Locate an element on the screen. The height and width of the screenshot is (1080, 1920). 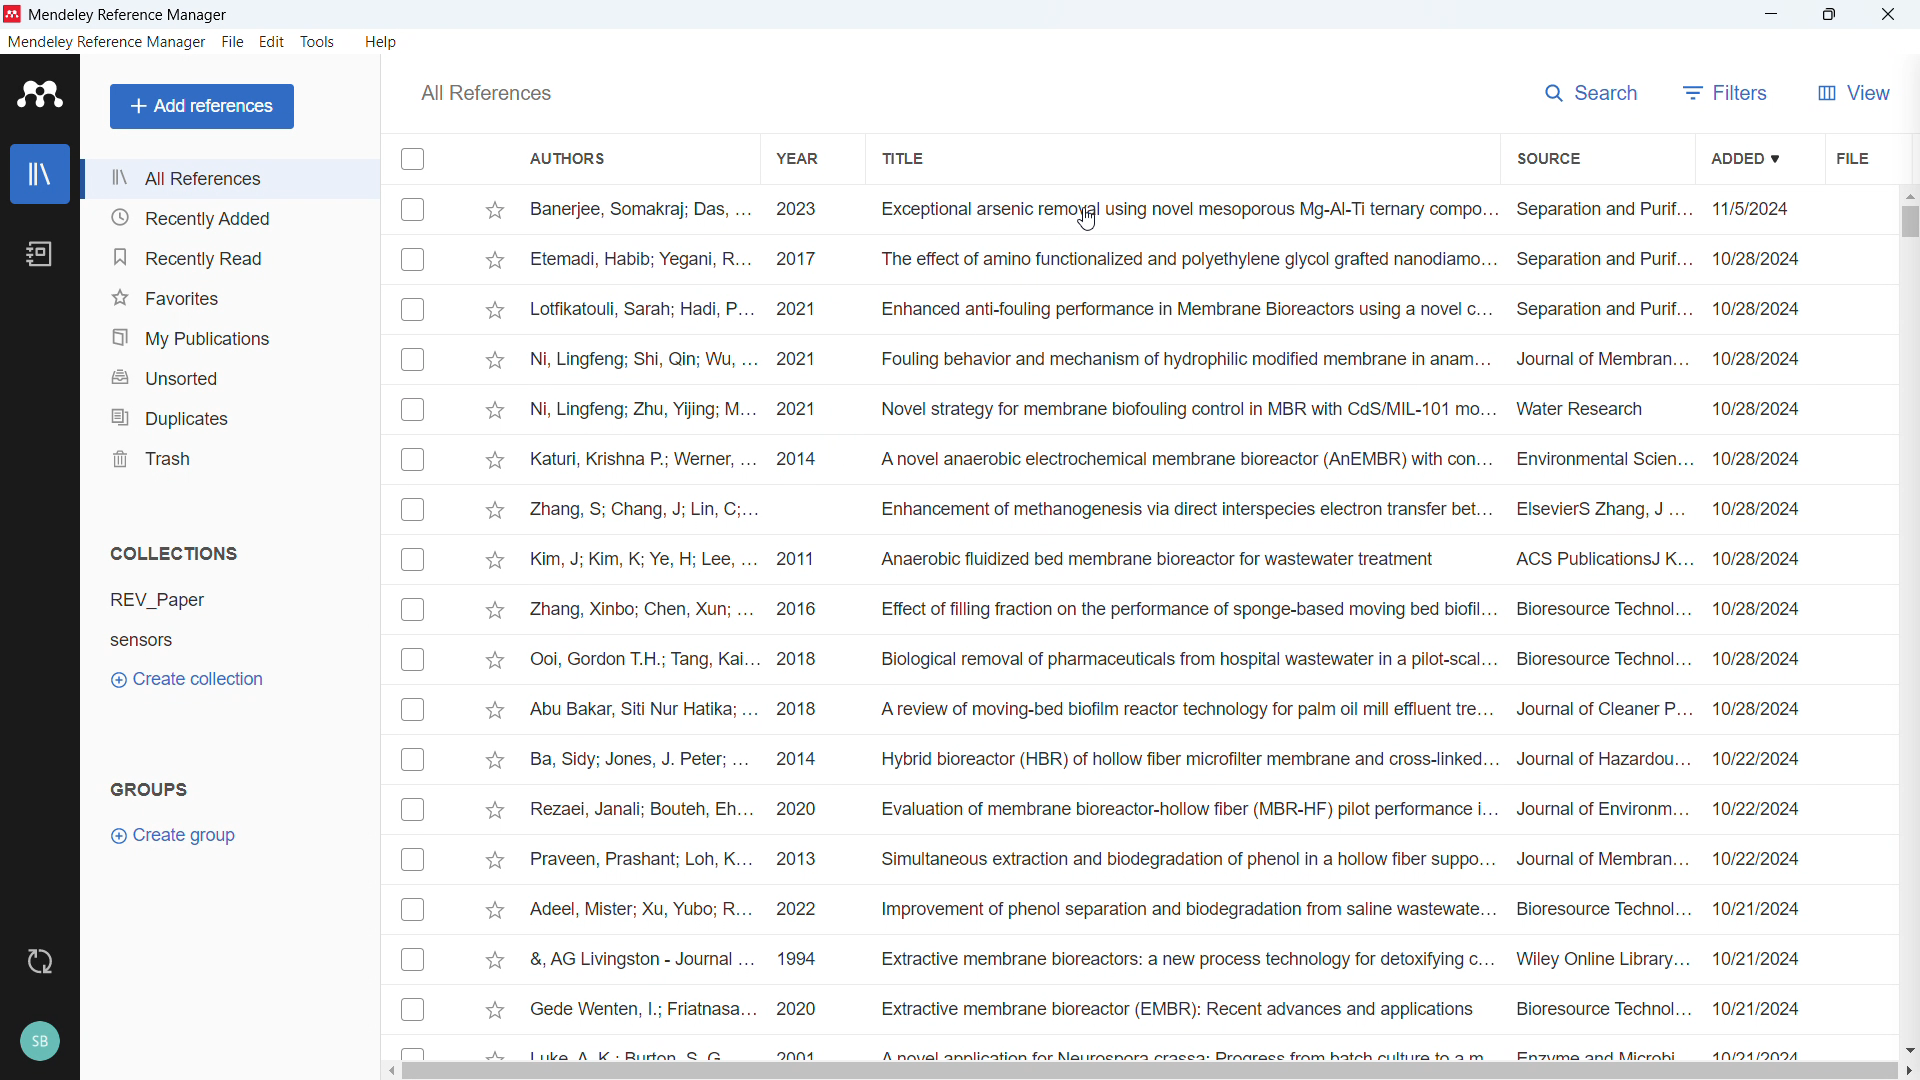
banerjee somakraj,das is located at coordinates (640, 209).